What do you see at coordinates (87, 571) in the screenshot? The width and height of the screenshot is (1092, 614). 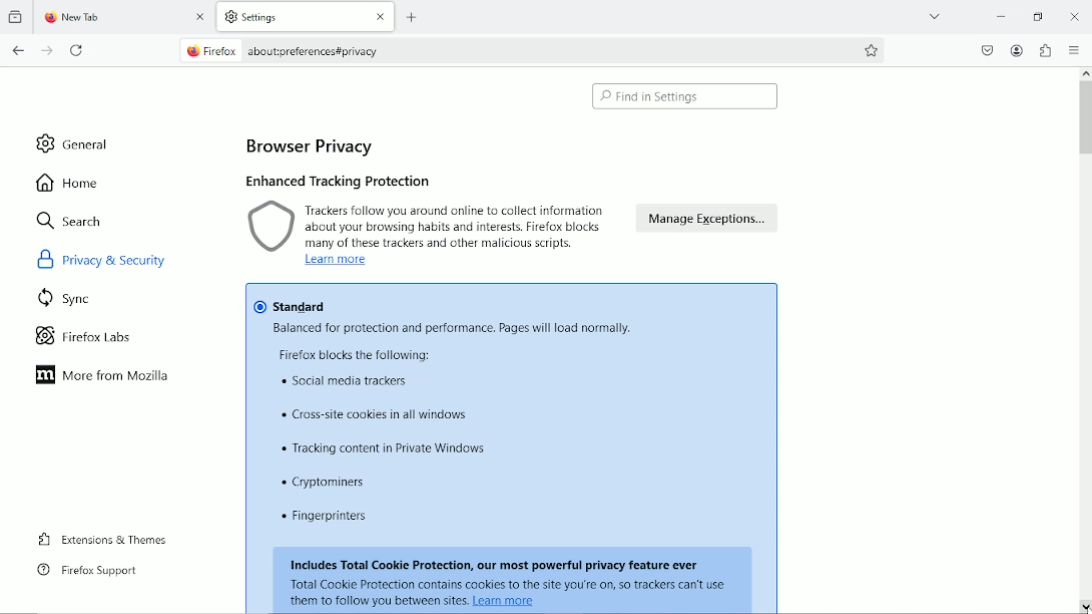 I see `firefox support` at bounding box center [87, 571].